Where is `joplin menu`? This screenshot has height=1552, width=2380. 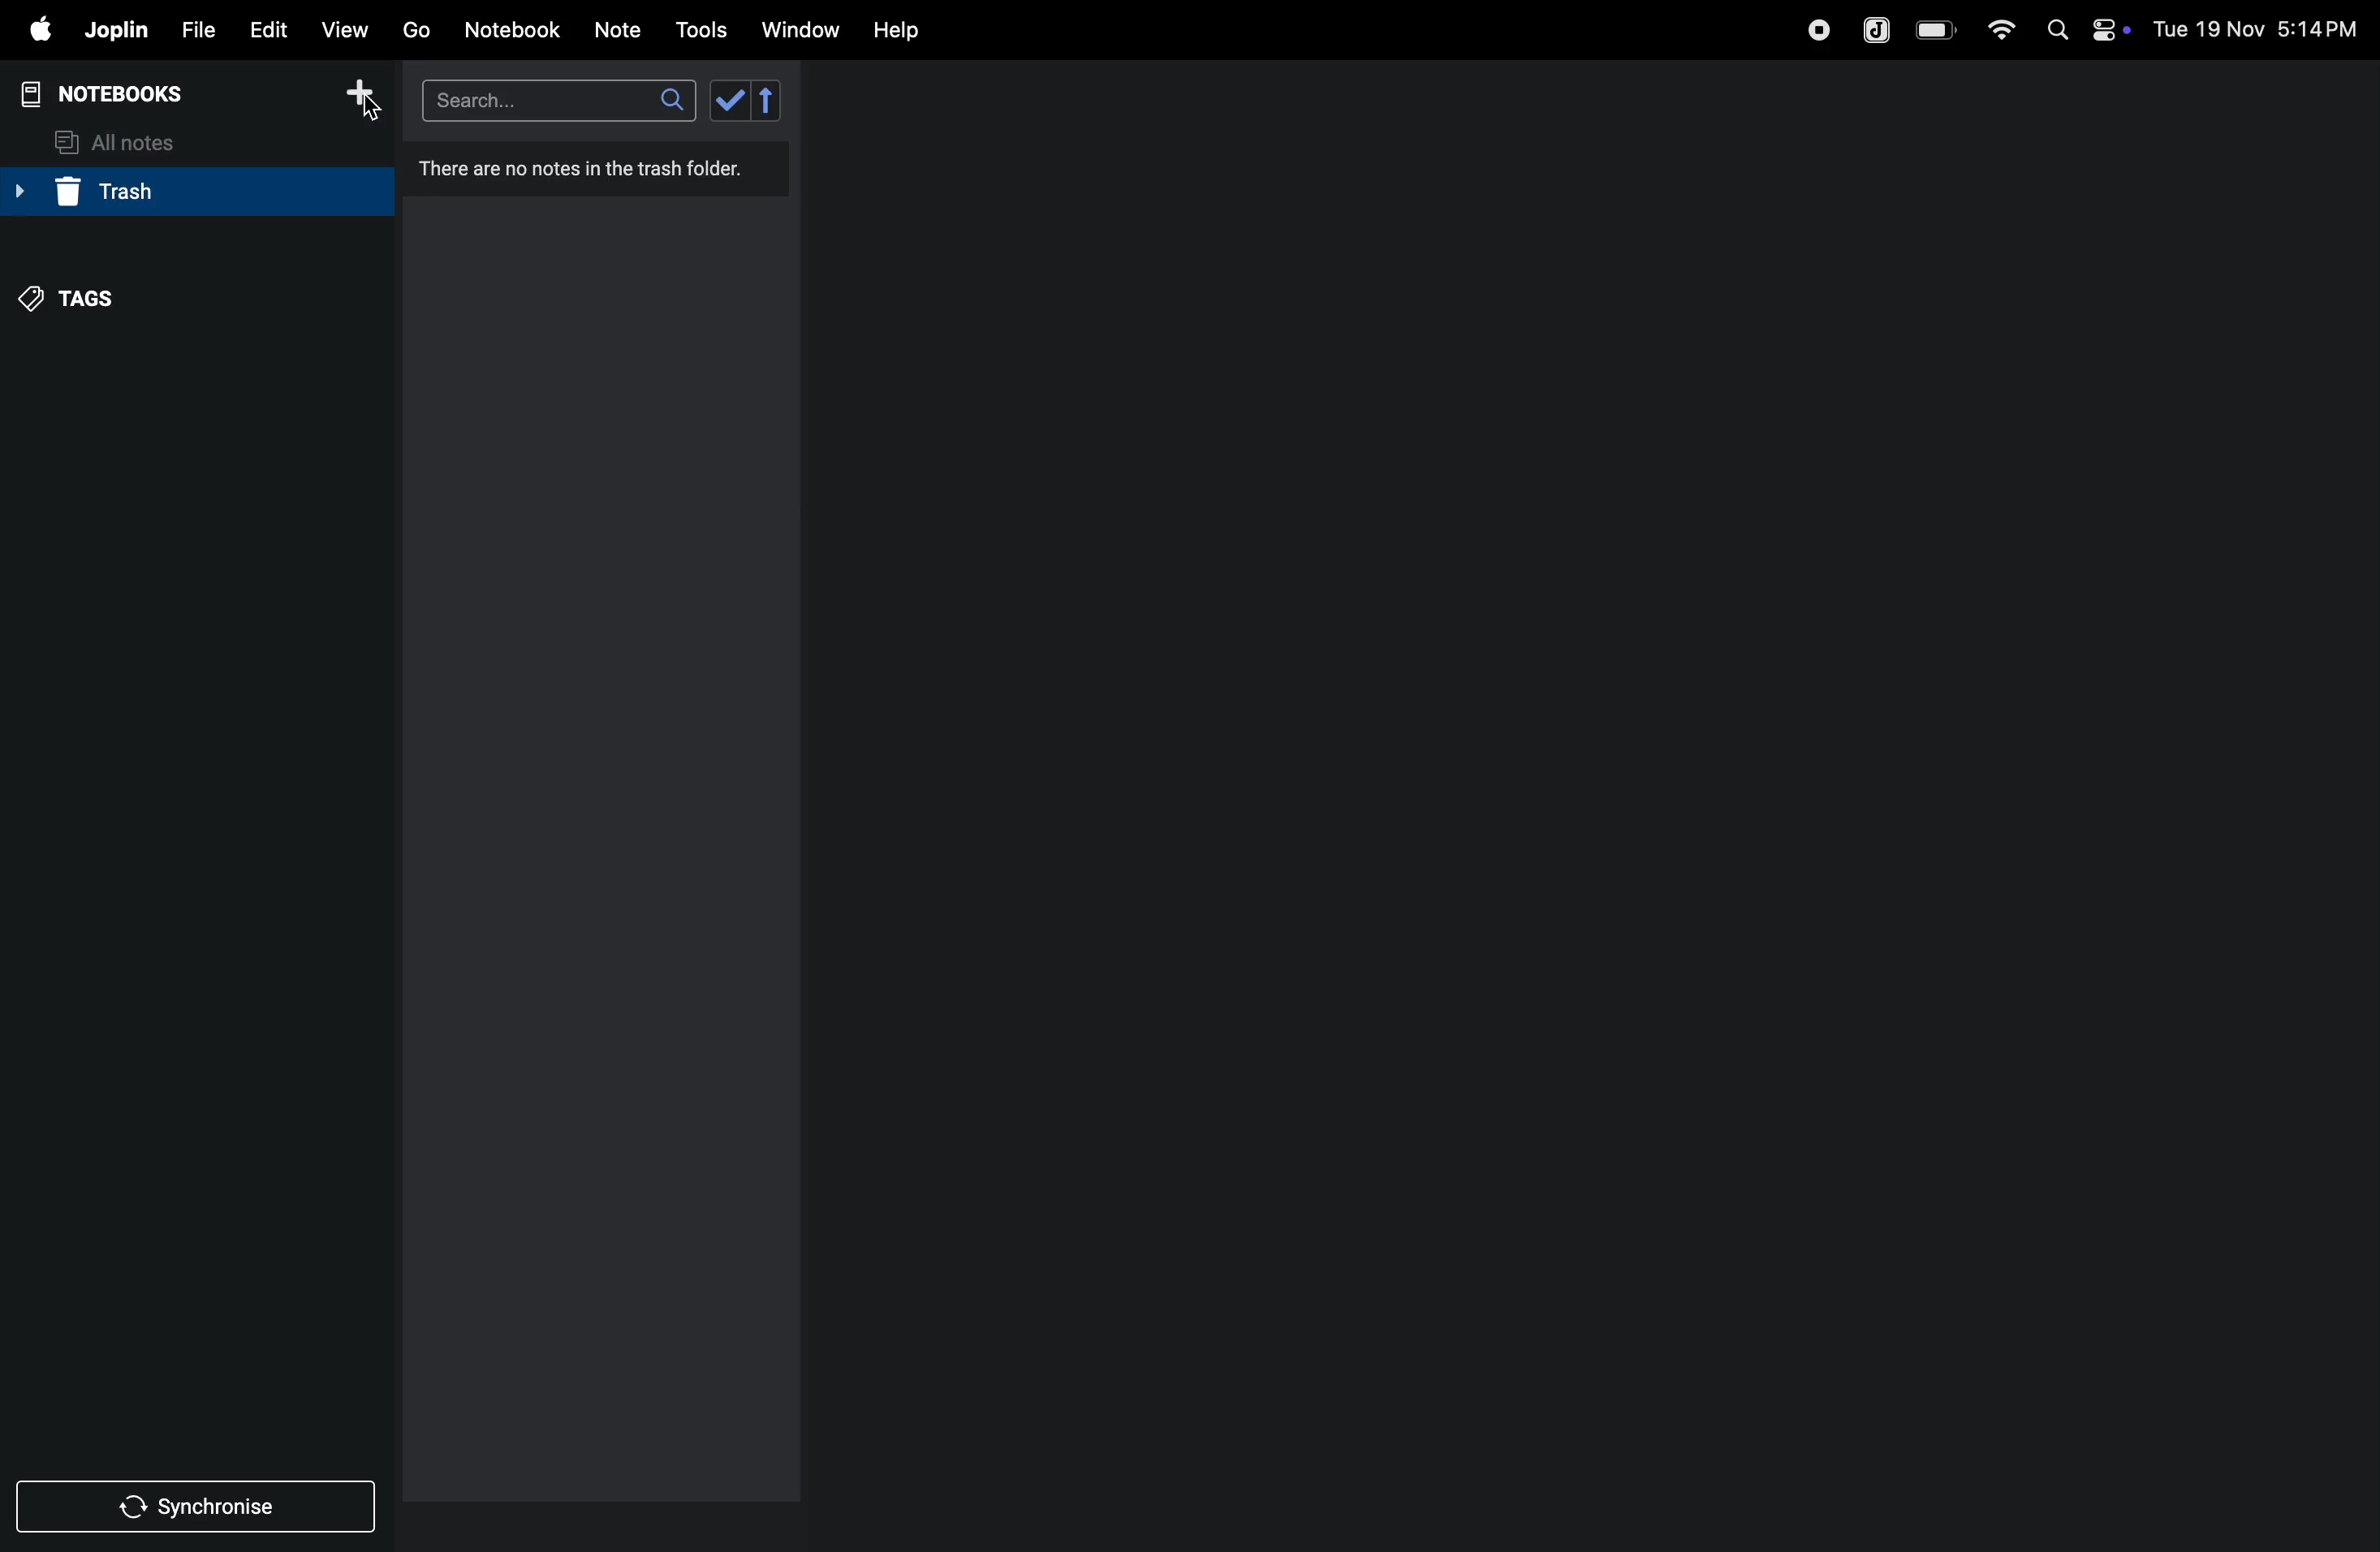 joplin menu is located at coordinates (112, 30).